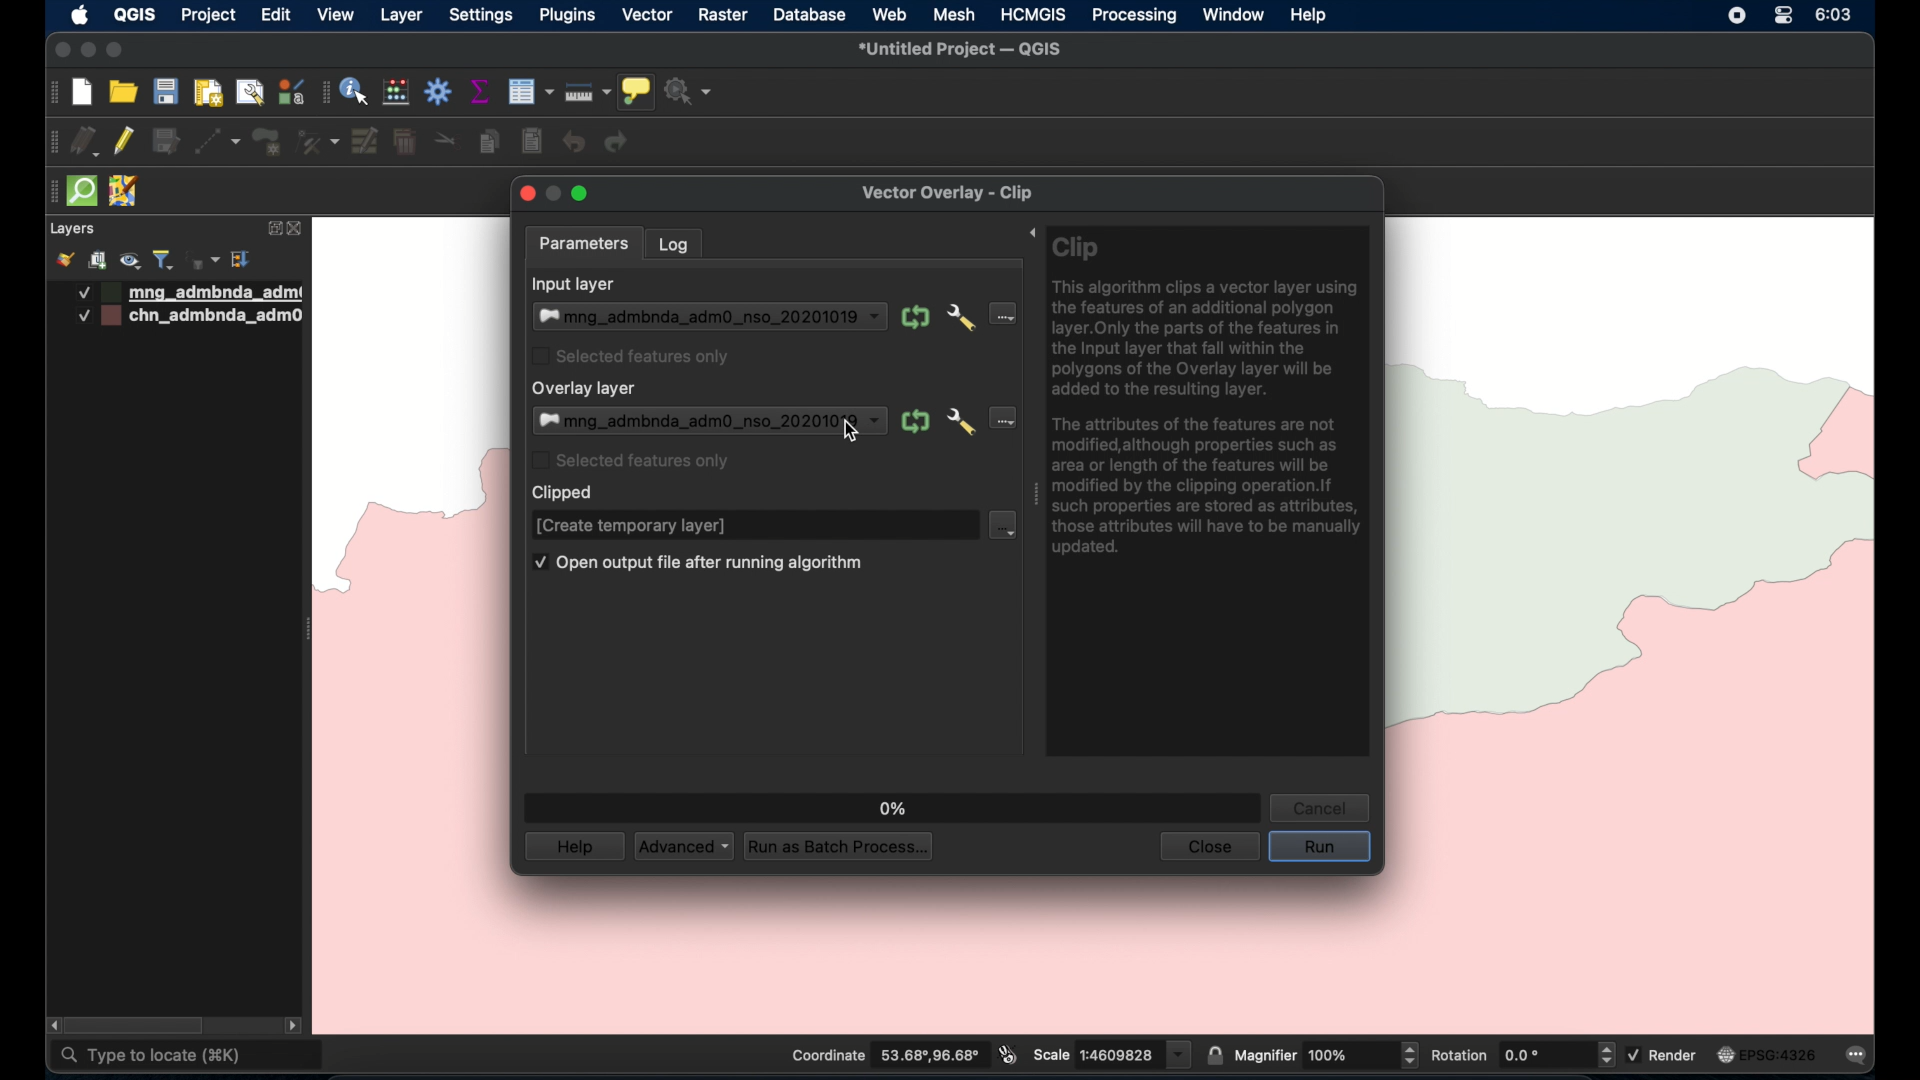  Describe the element at coordinates (164, 260) in the screenshot. I see `filter legend` at that location.